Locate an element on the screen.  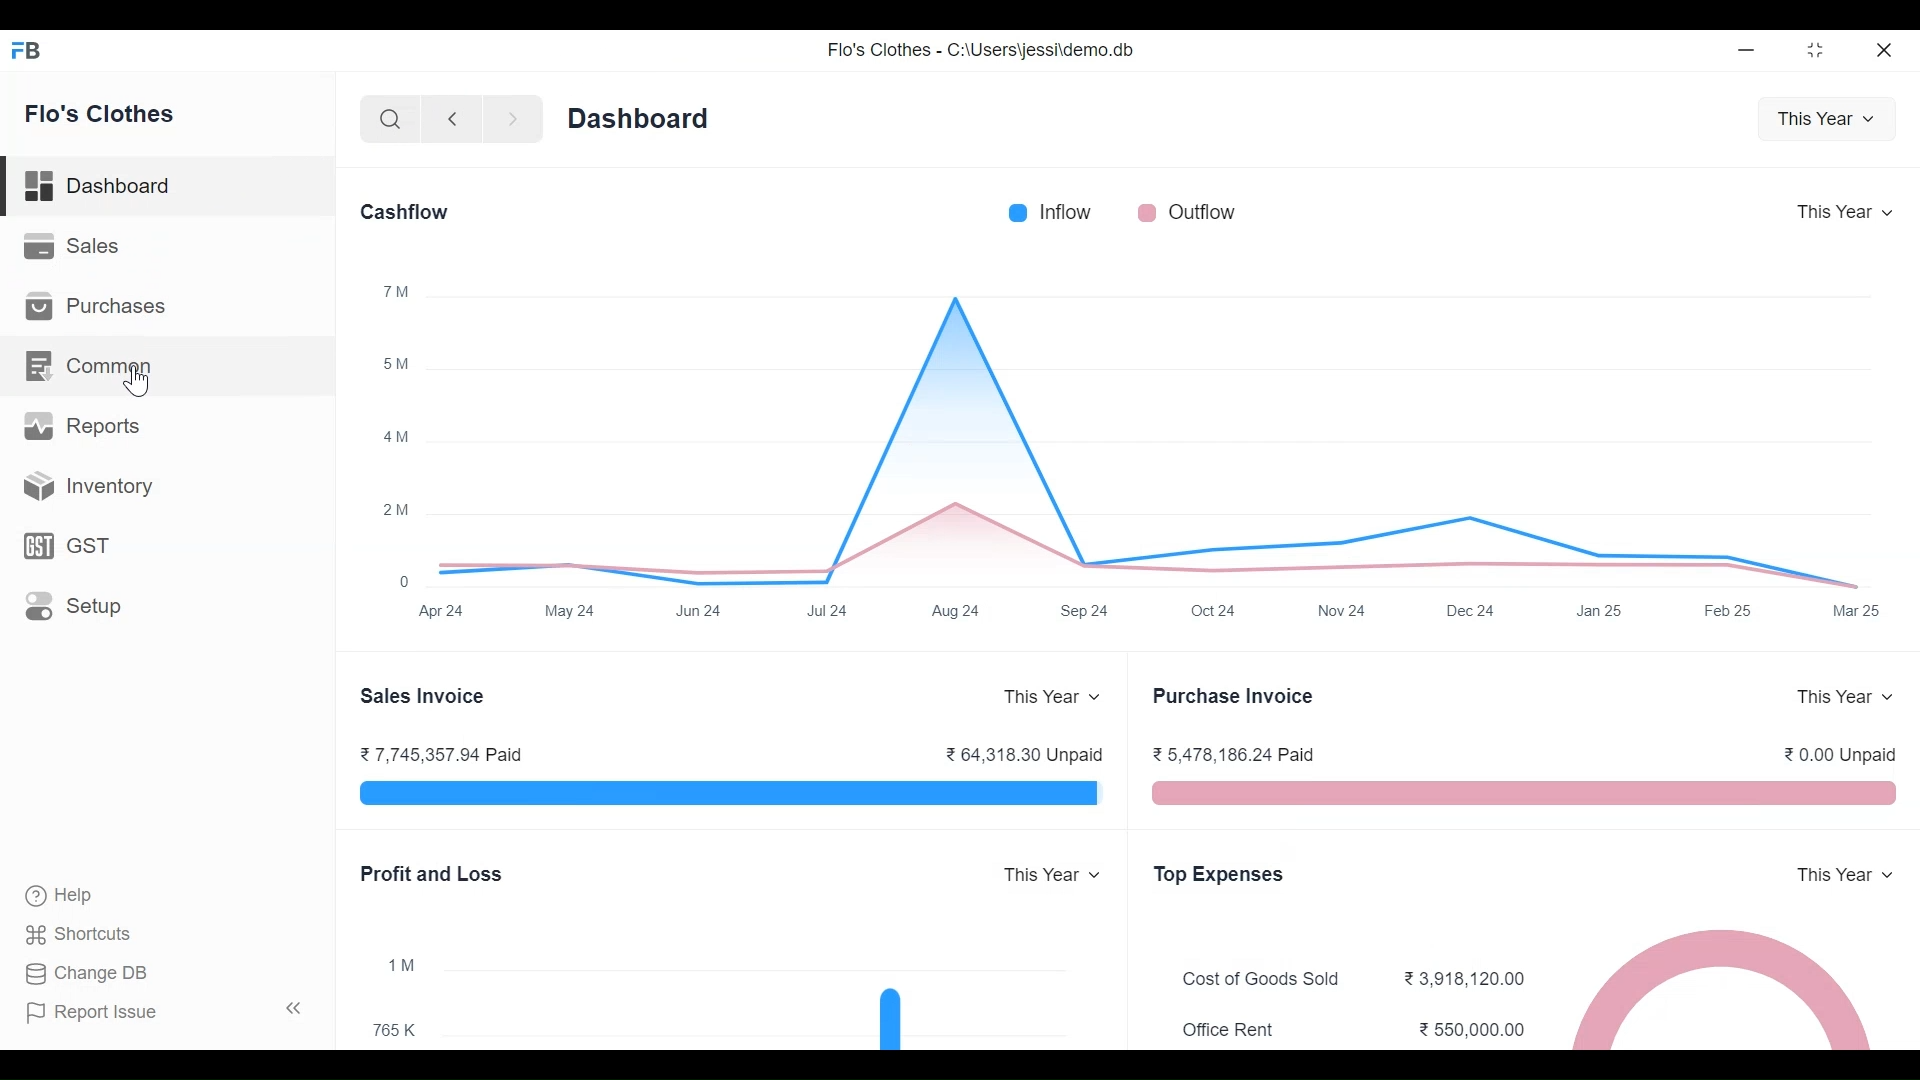
This Year is located at coordinates (1842, 211).